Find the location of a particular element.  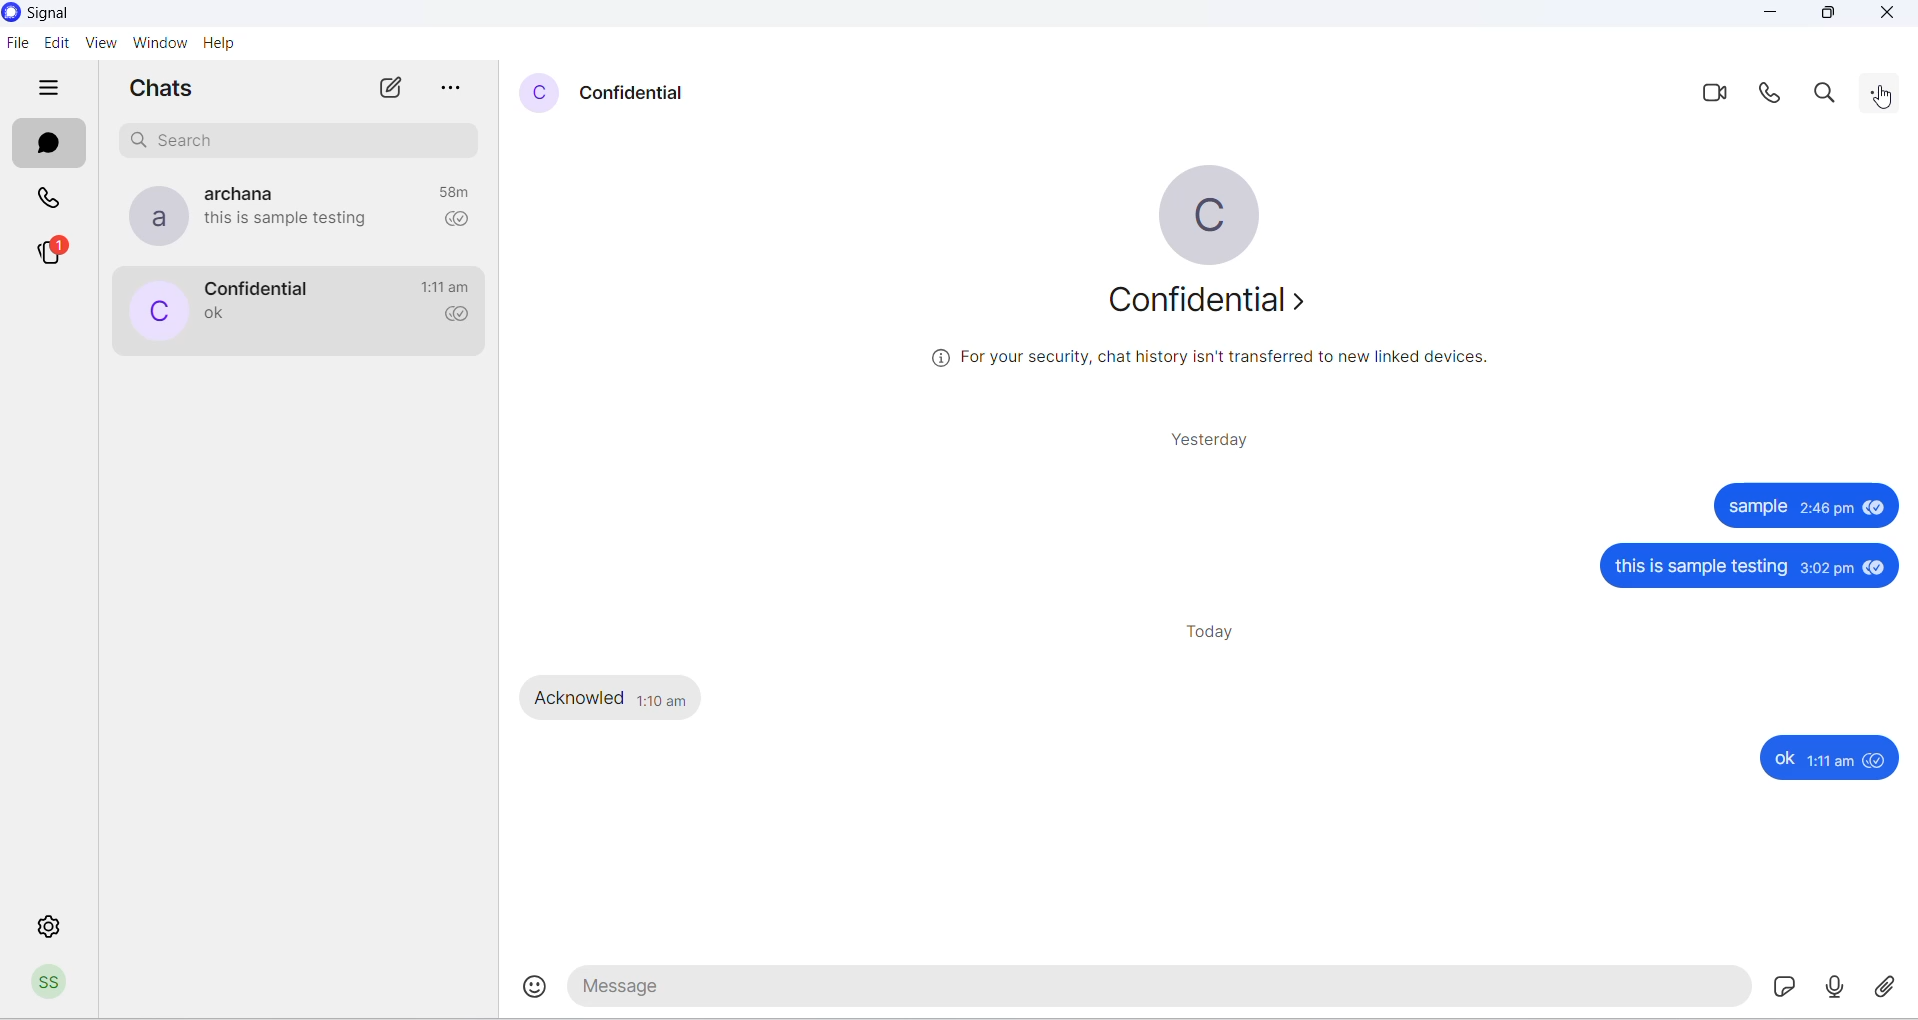

Acknowled is located at coordinates (580, 697).